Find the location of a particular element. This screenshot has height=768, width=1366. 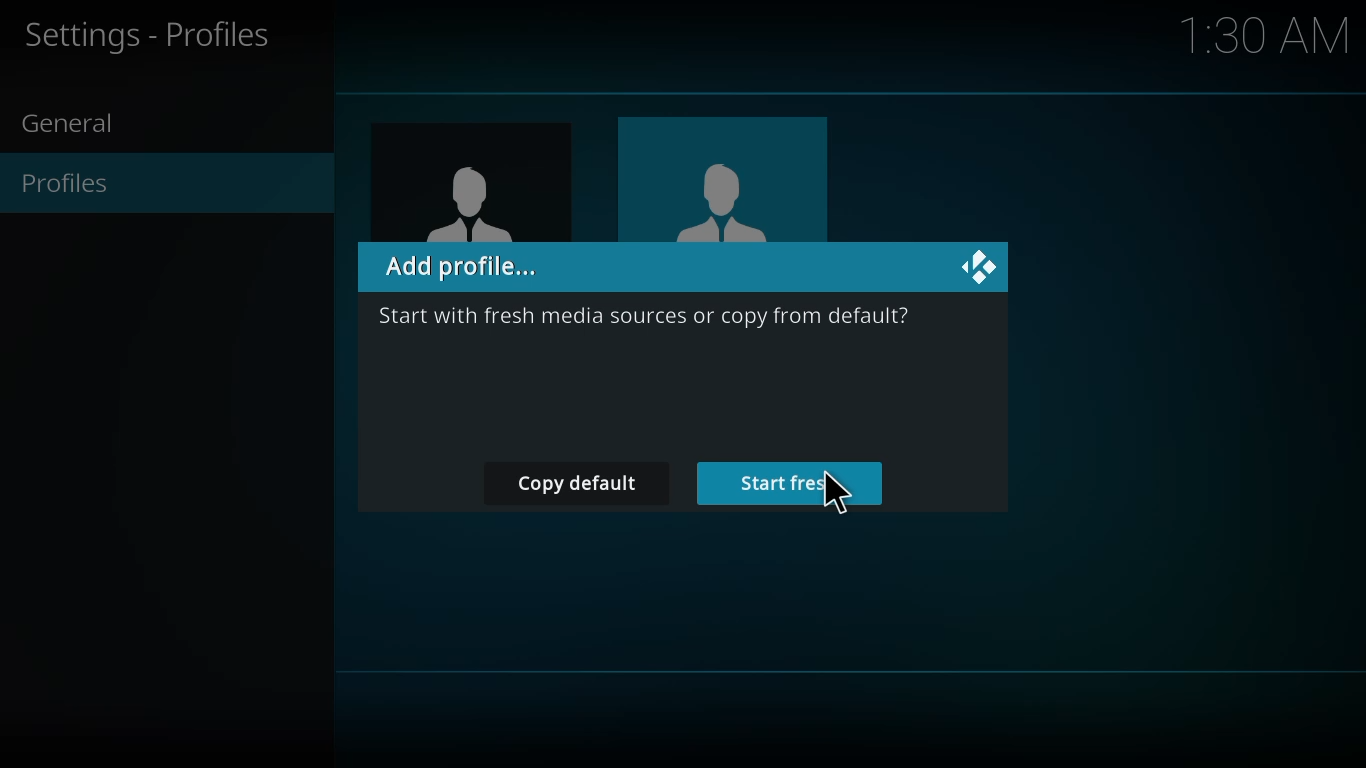

copy default is located at coordinates (585, 484).